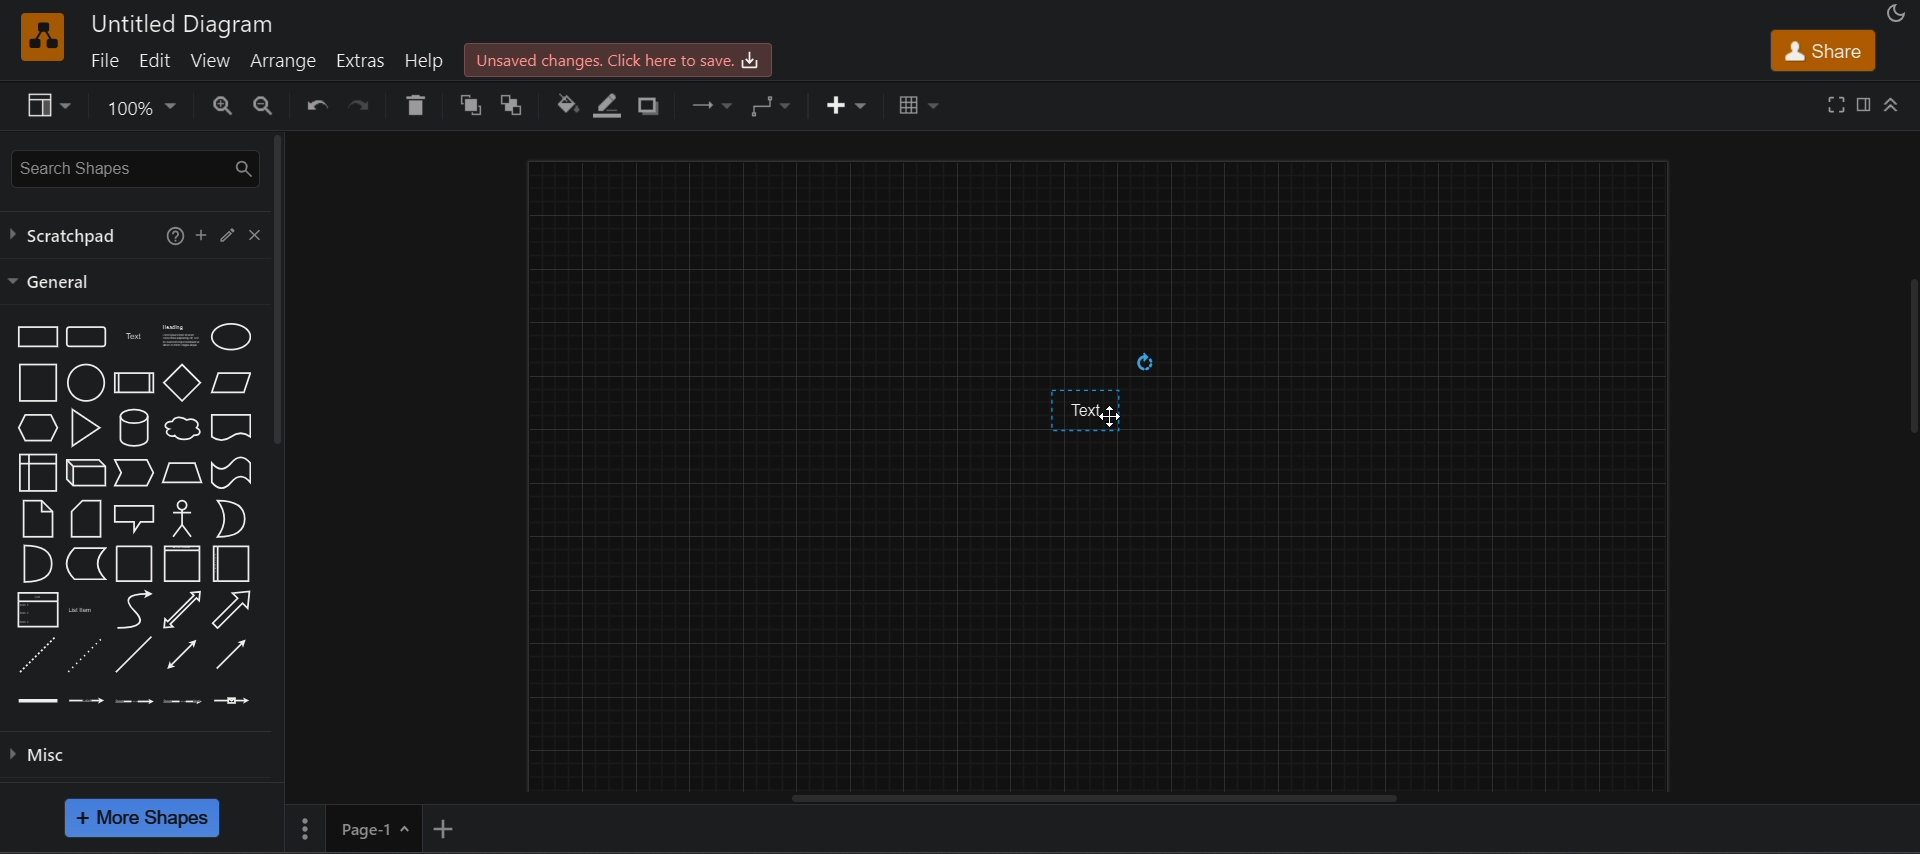 This screenshot has height=854, width=1920. Describe the element at coordinates (182, 472) in the screenshot. I see `Trapezoid` at that location.